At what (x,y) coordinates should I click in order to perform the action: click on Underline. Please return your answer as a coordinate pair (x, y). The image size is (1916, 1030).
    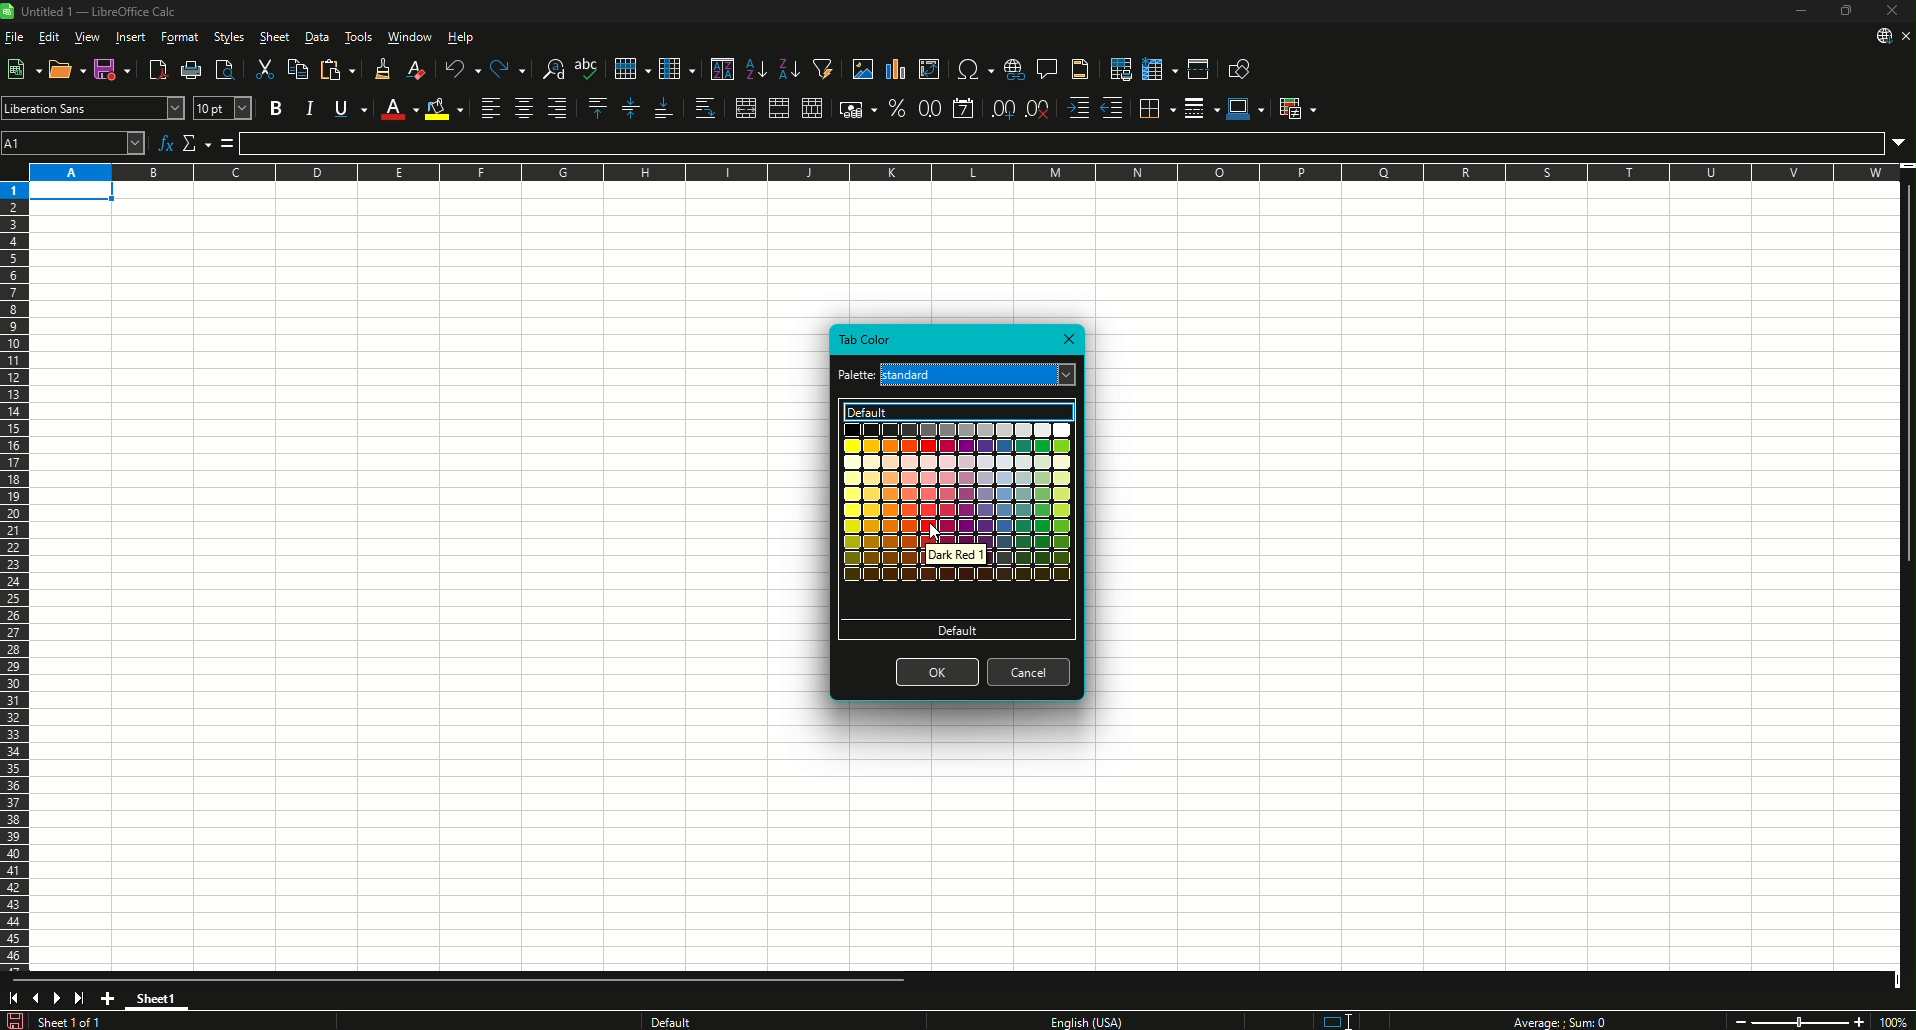
    Looking at the image, I should click on (351, 108).